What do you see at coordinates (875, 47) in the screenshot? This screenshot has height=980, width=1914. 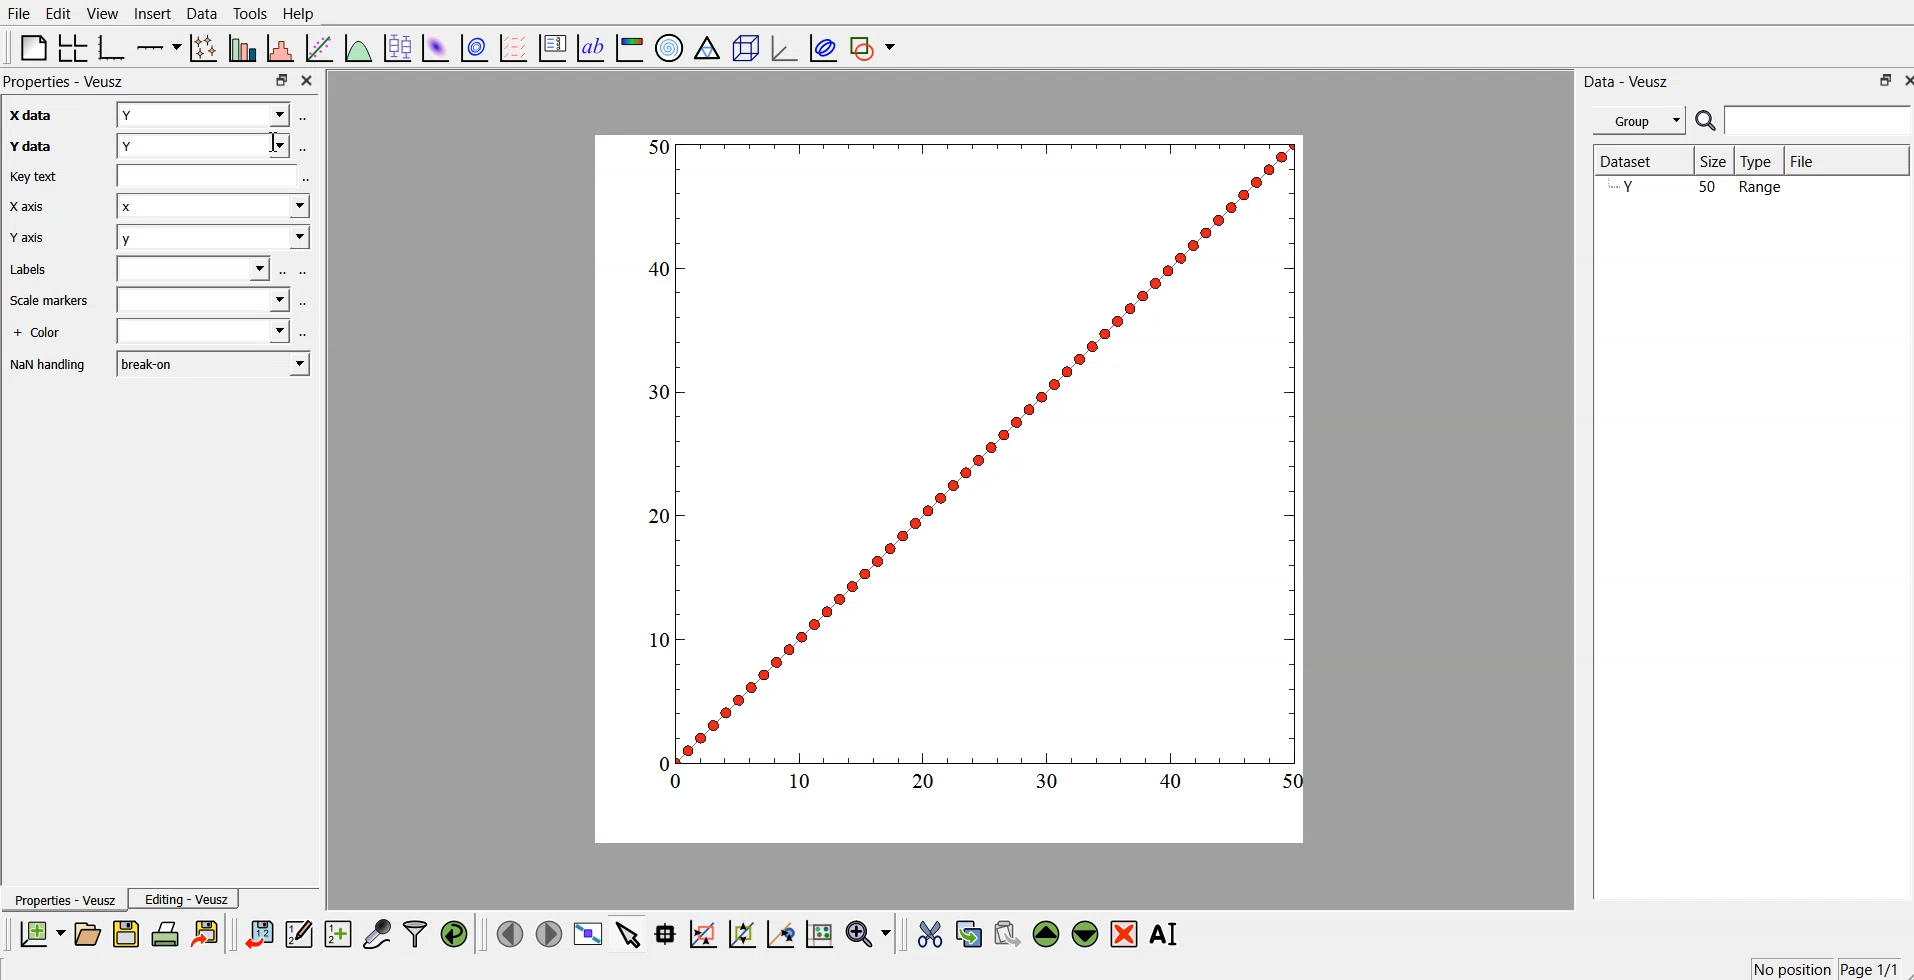 I see `add a shape` at bounding box center [875, 47].